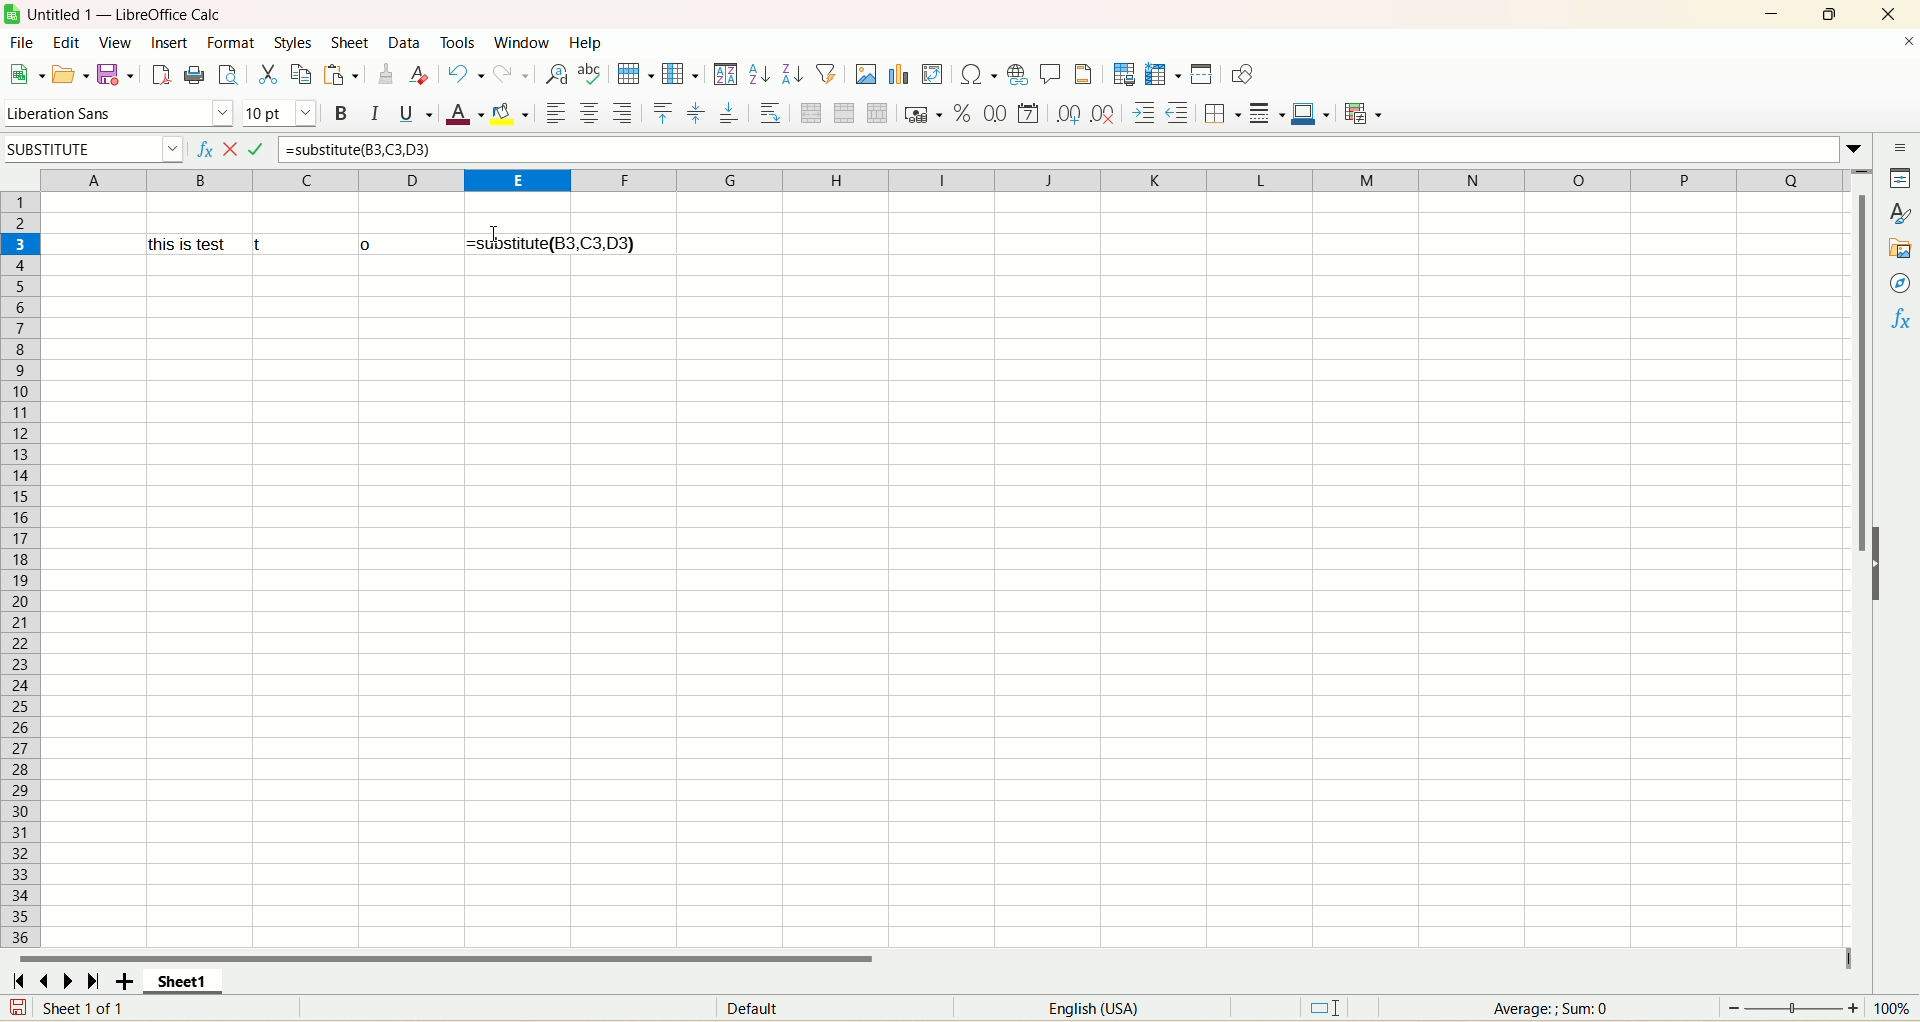 Image resolution: width=1920 pixels, height=1022 pixels. What do you see at coordinates (904, 75) in the screenshot?
I see `insert chart` at bounding box center [904, 75].